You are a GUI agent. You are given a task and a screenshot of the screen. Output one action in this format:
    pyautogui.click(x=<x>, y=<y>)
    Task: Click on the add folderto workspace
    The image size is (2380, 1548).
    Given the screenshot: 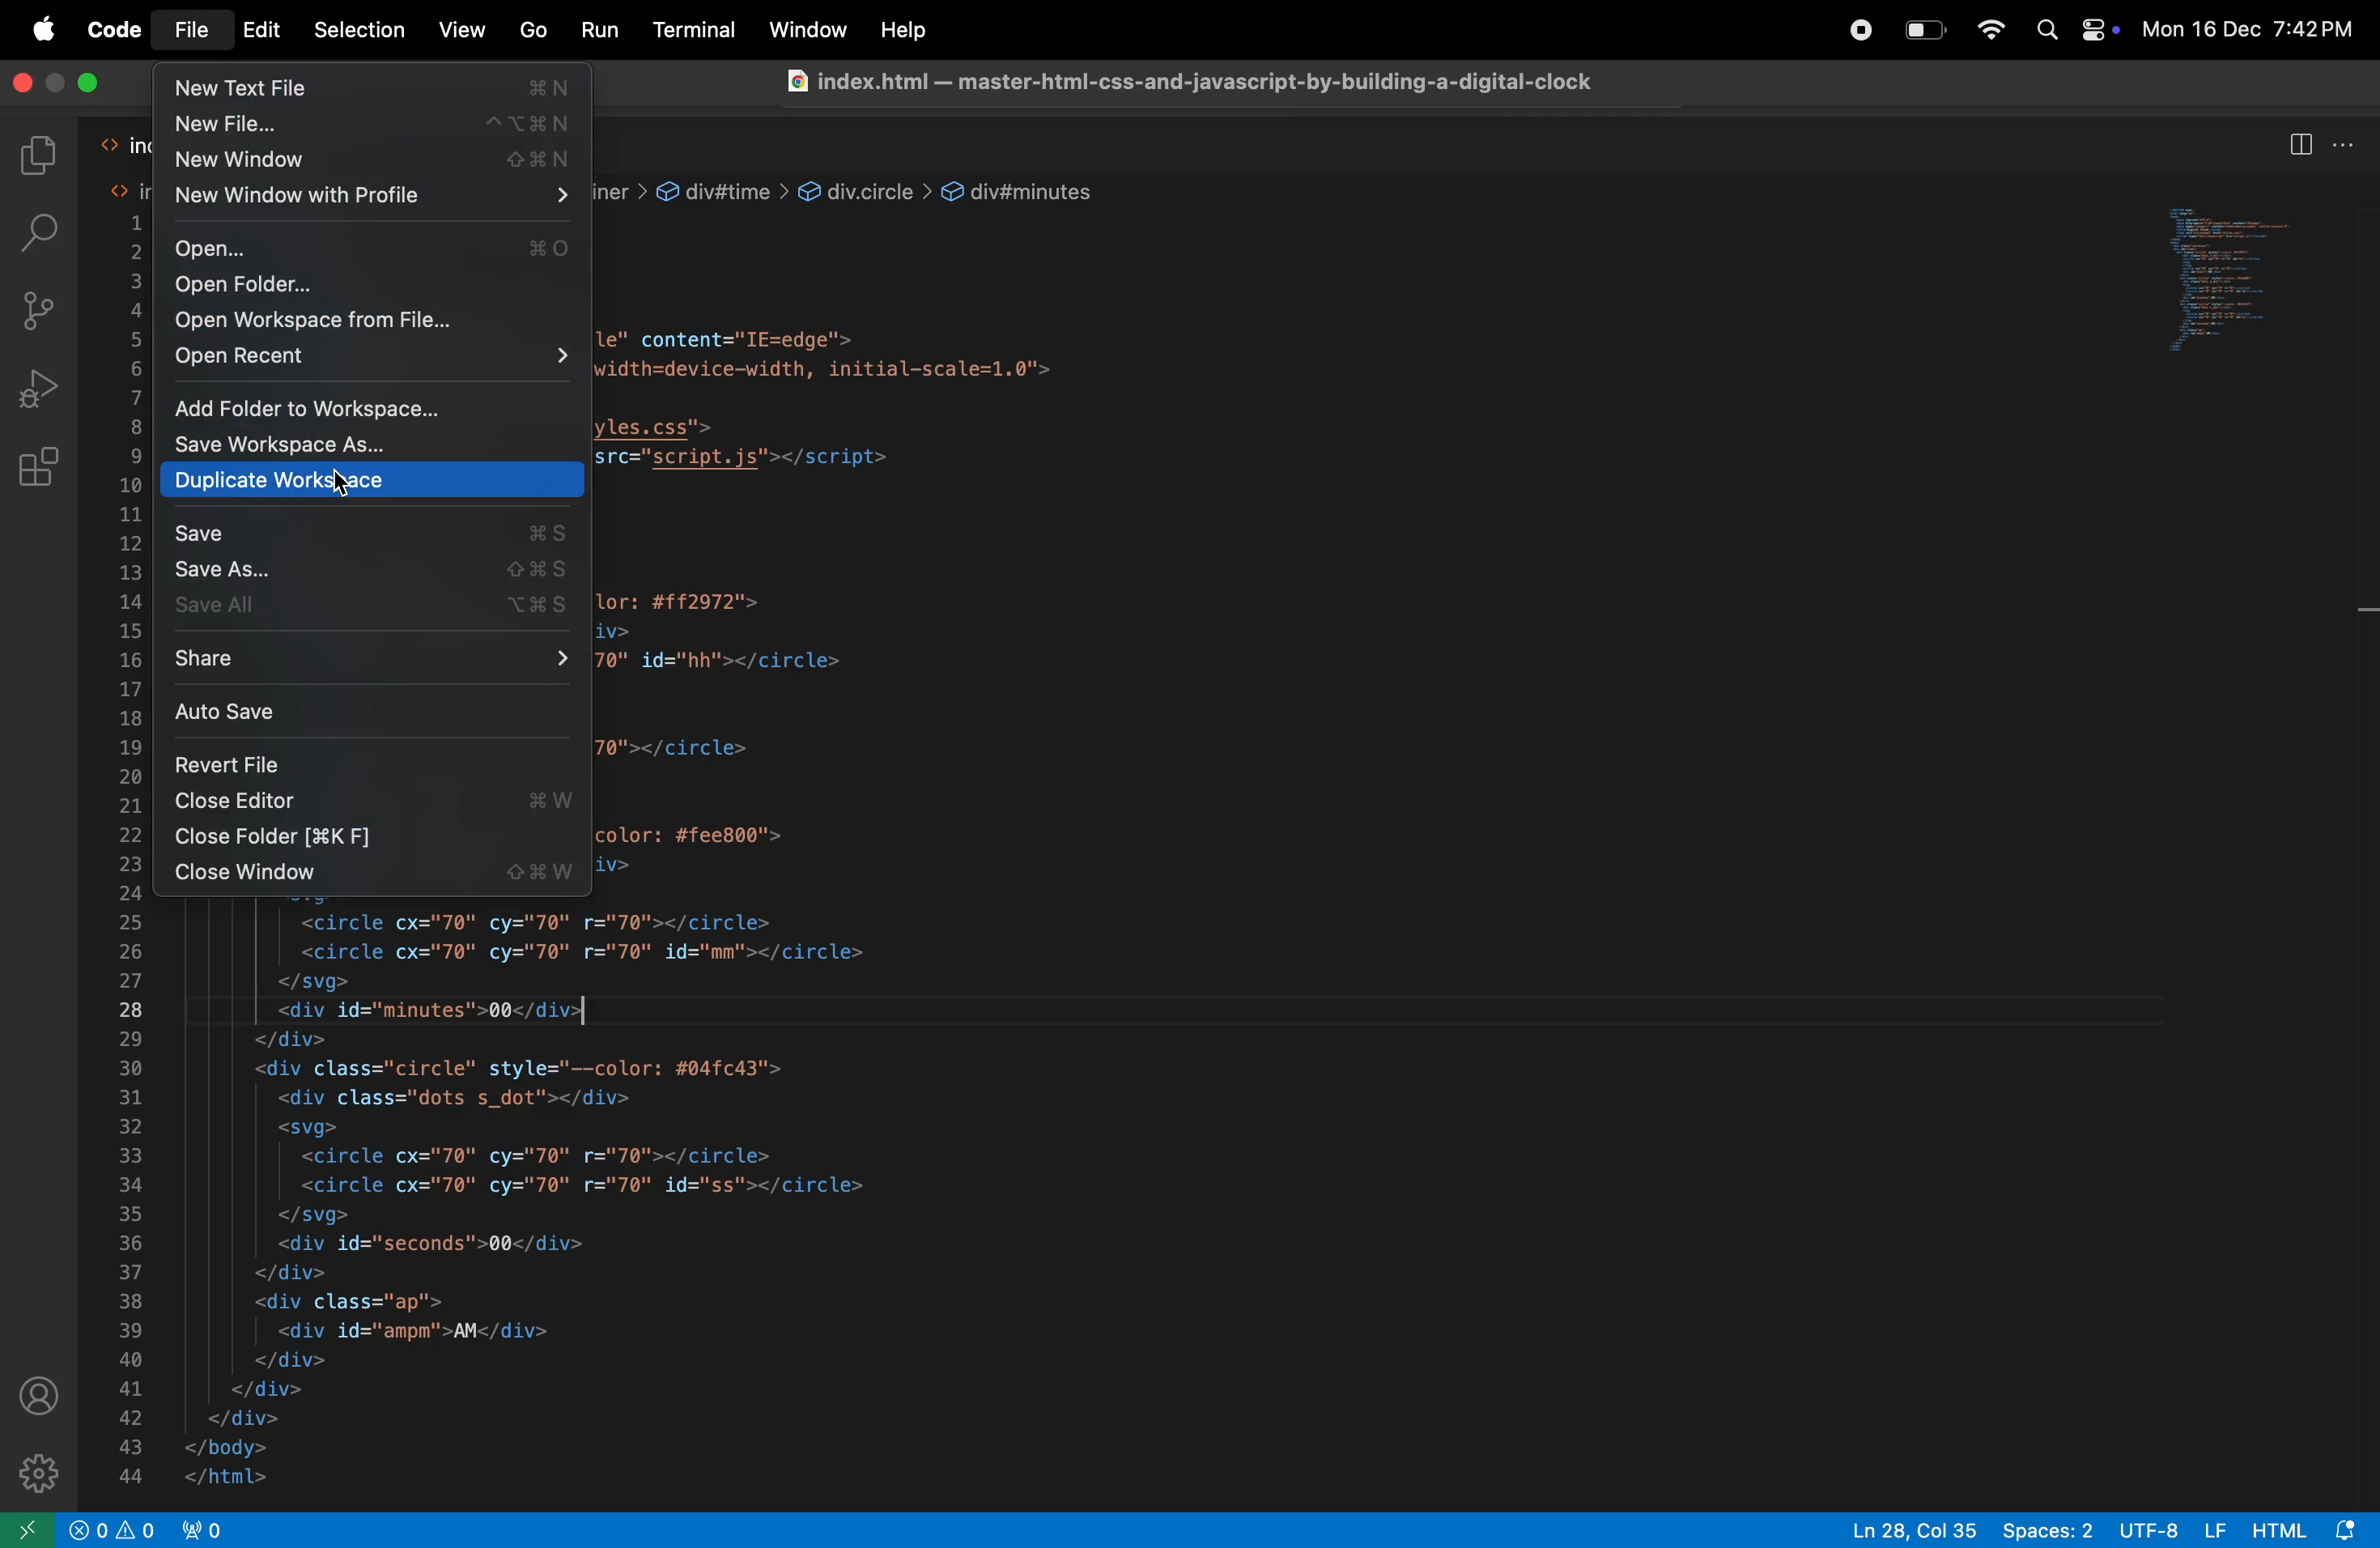 What is the action you would take?
    pyautogui.click(x=371, y=409)
    